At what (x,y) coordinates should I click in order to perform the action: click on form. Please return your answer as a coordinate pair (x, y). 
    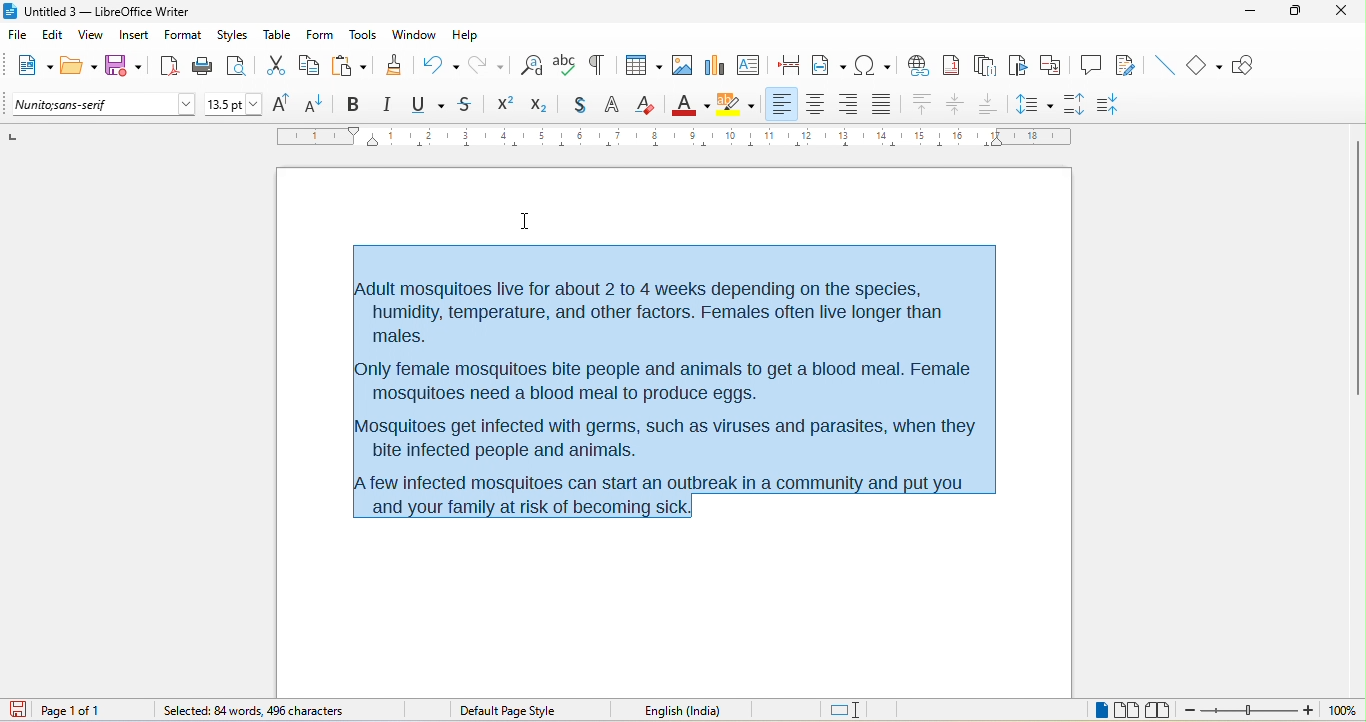
    Looking at the image, I should click on (319, 34).